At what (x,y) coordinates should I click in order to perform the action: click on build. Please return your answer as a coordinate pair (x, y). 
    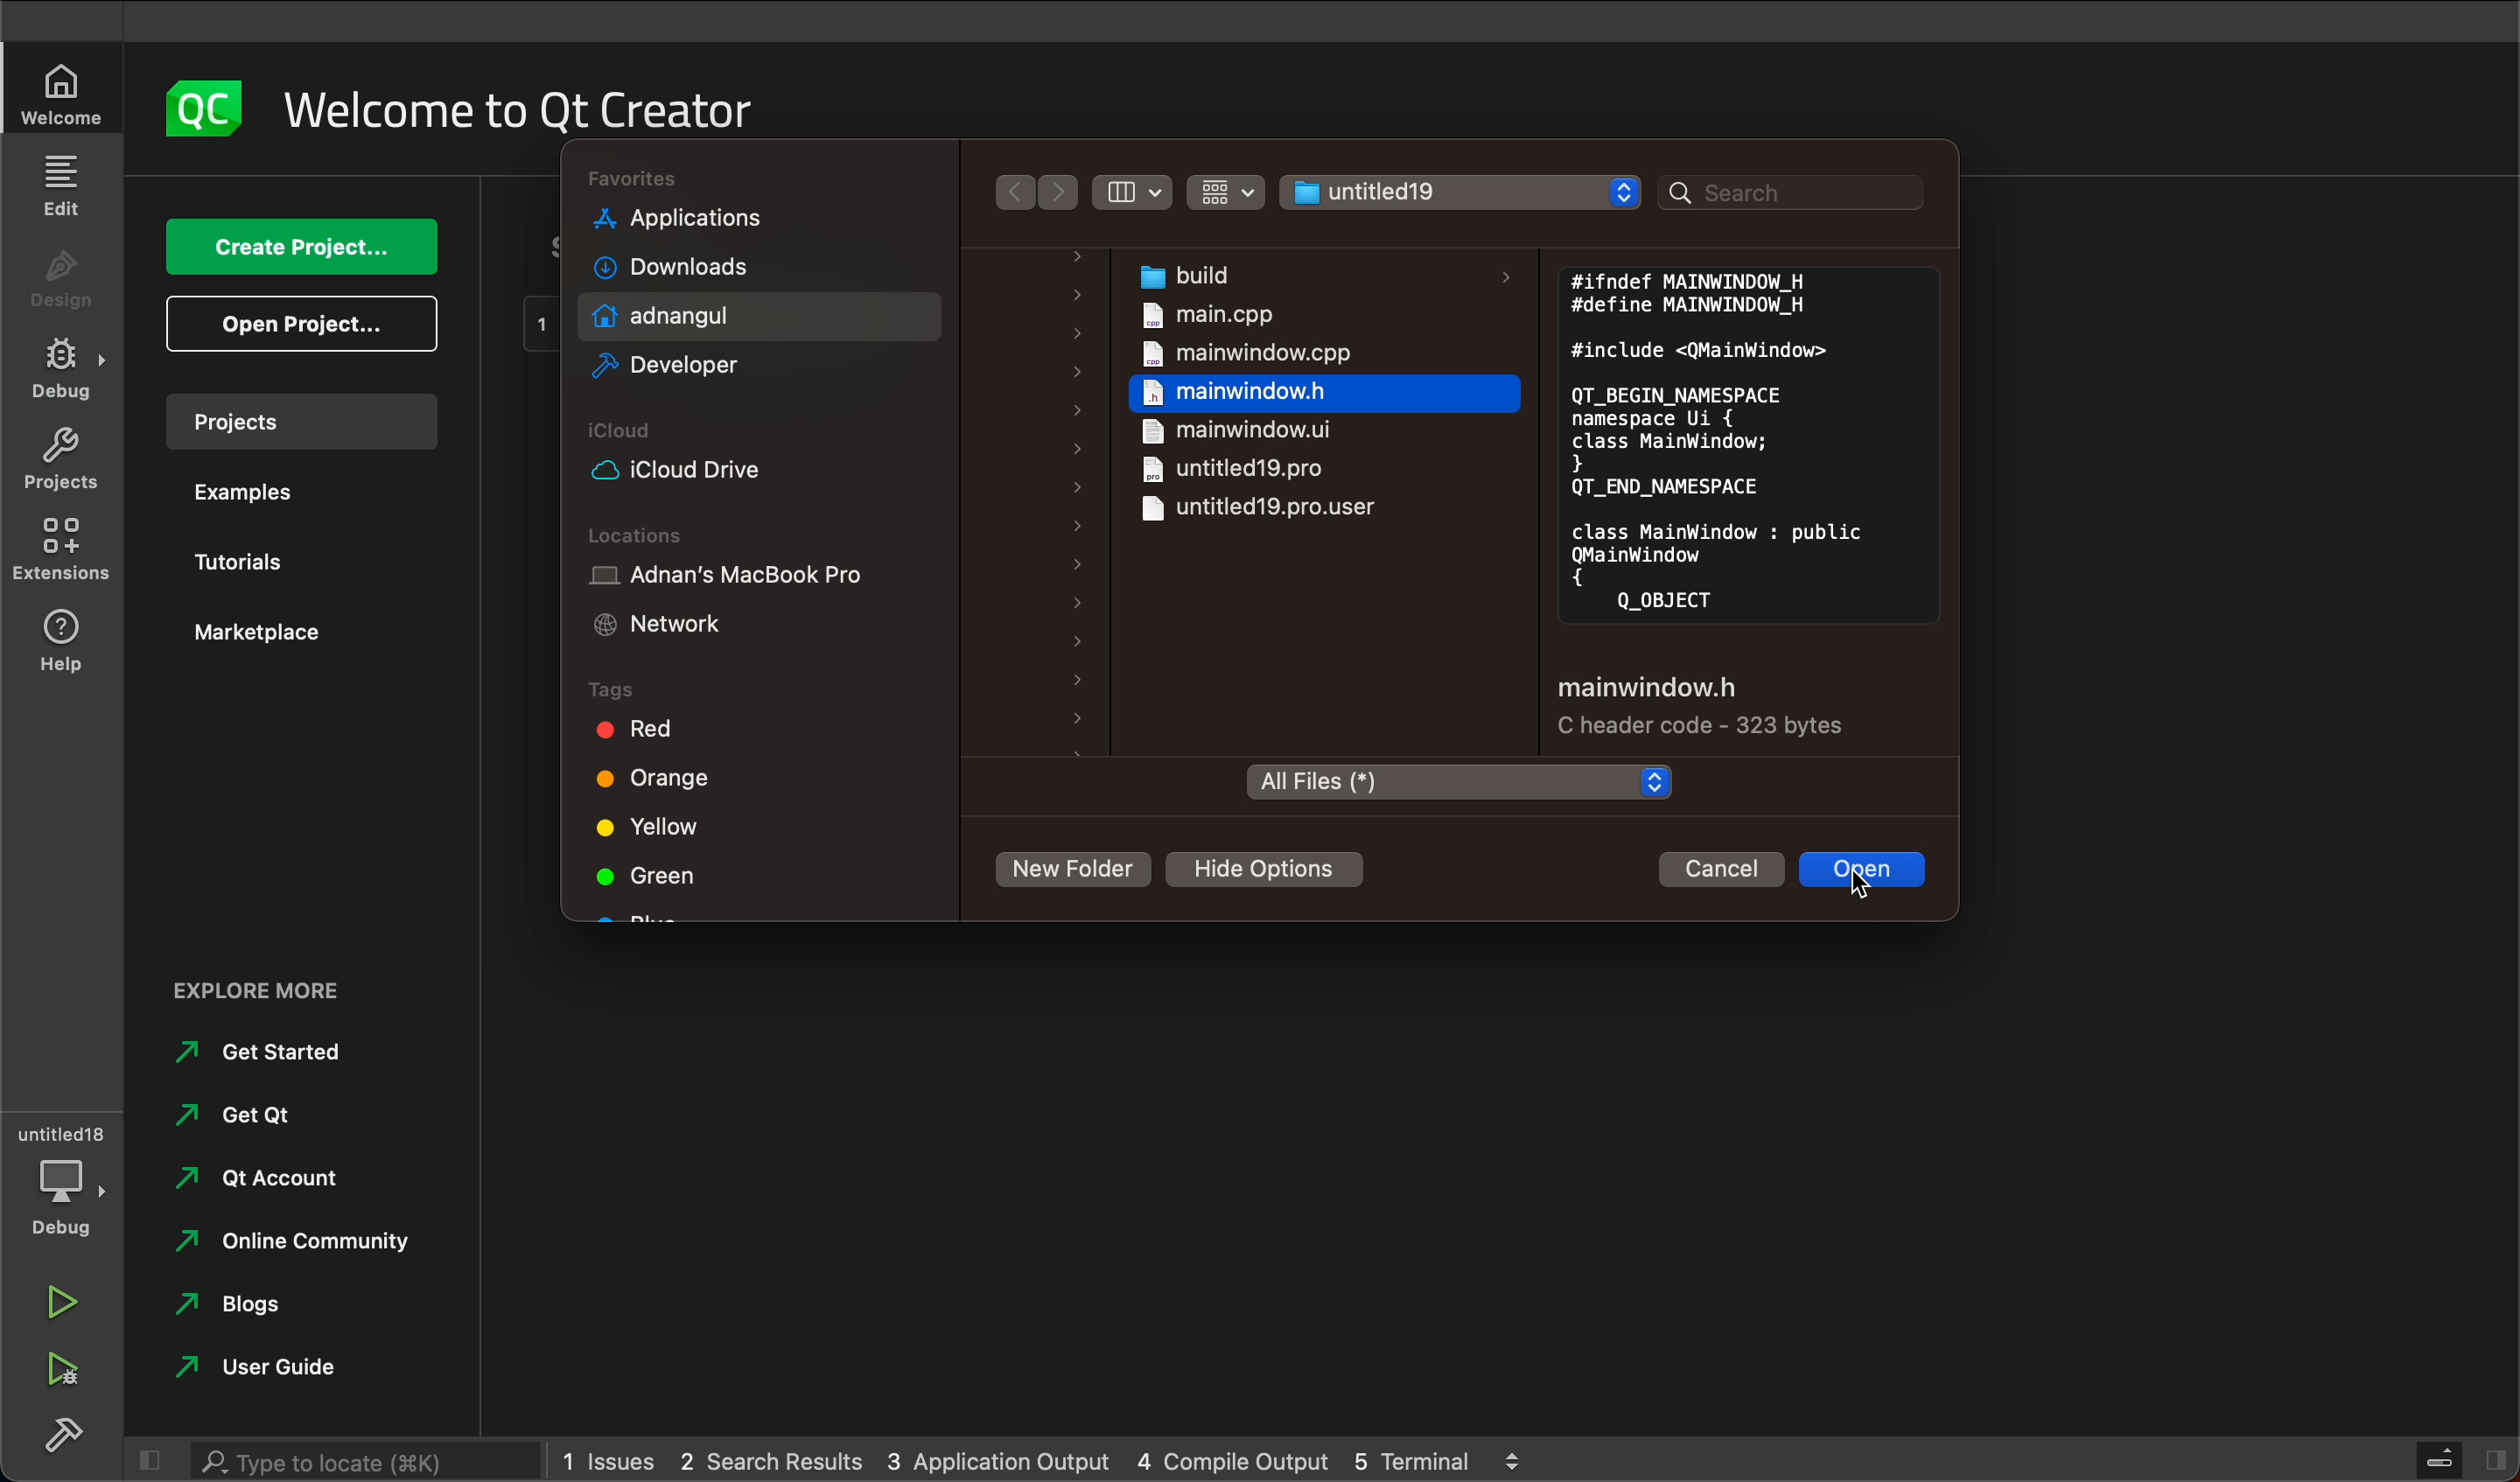
    Looking at the image, I should click on (70, 1439).